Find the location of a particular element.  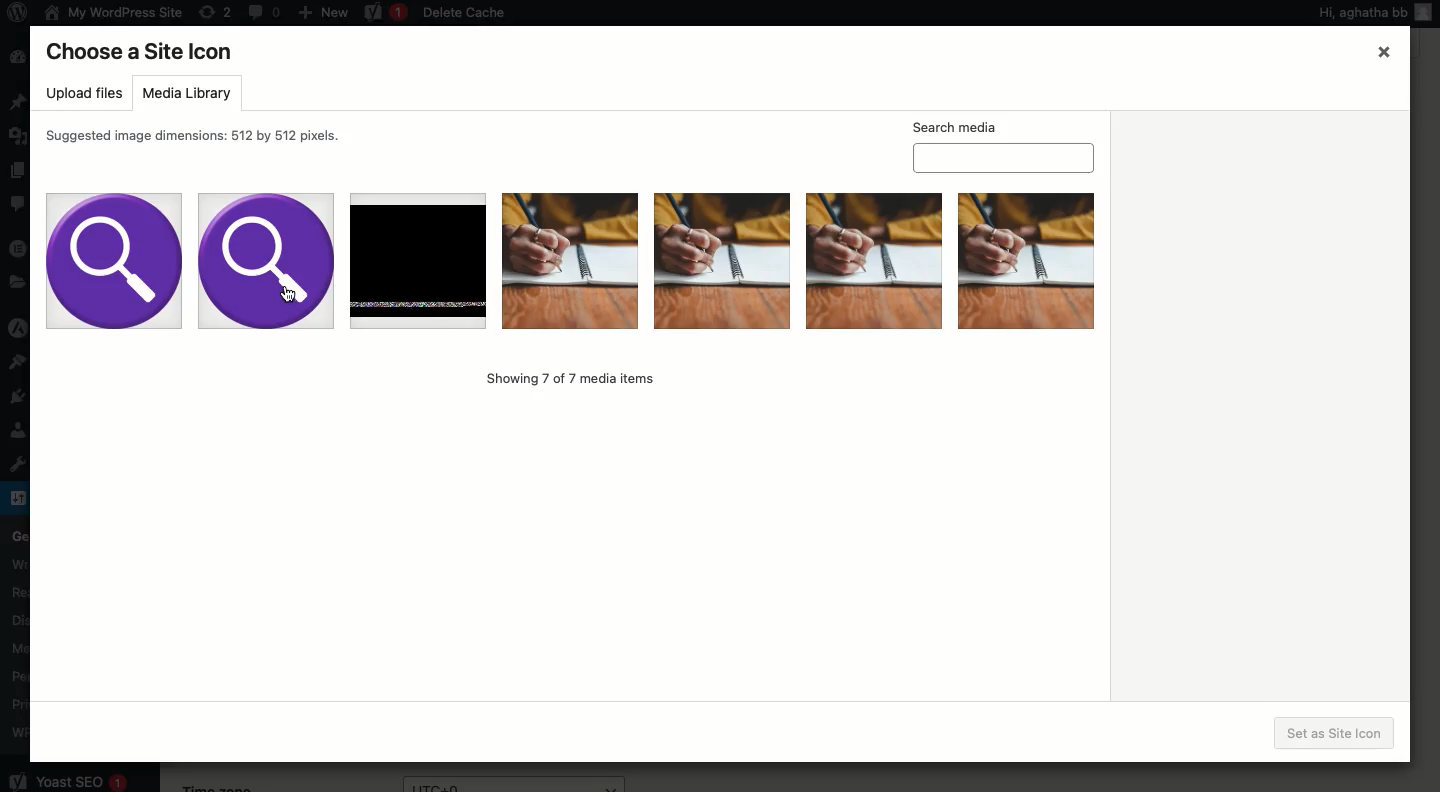

Elementor is located at coordinates (19, 247).